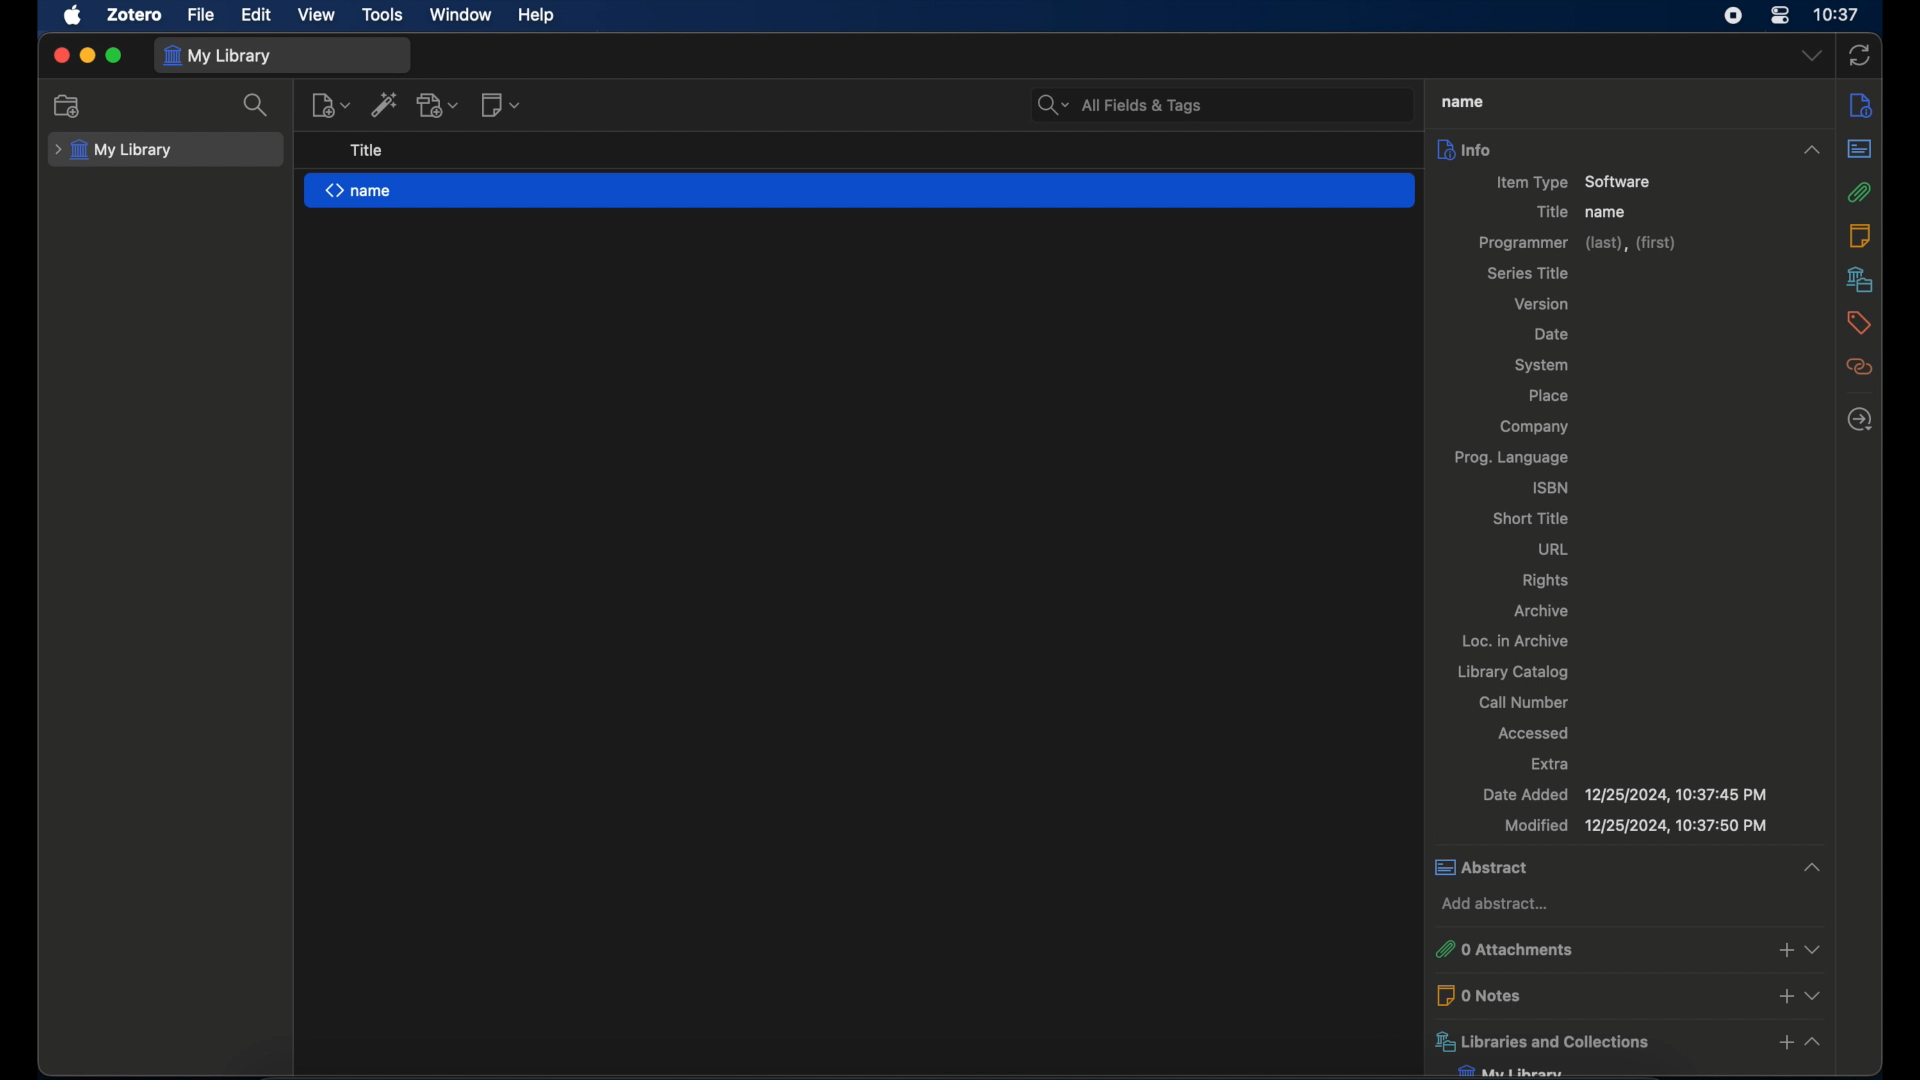 The image size is (1920, 1080). I want to click on 0 notes, so click(1598, 994).